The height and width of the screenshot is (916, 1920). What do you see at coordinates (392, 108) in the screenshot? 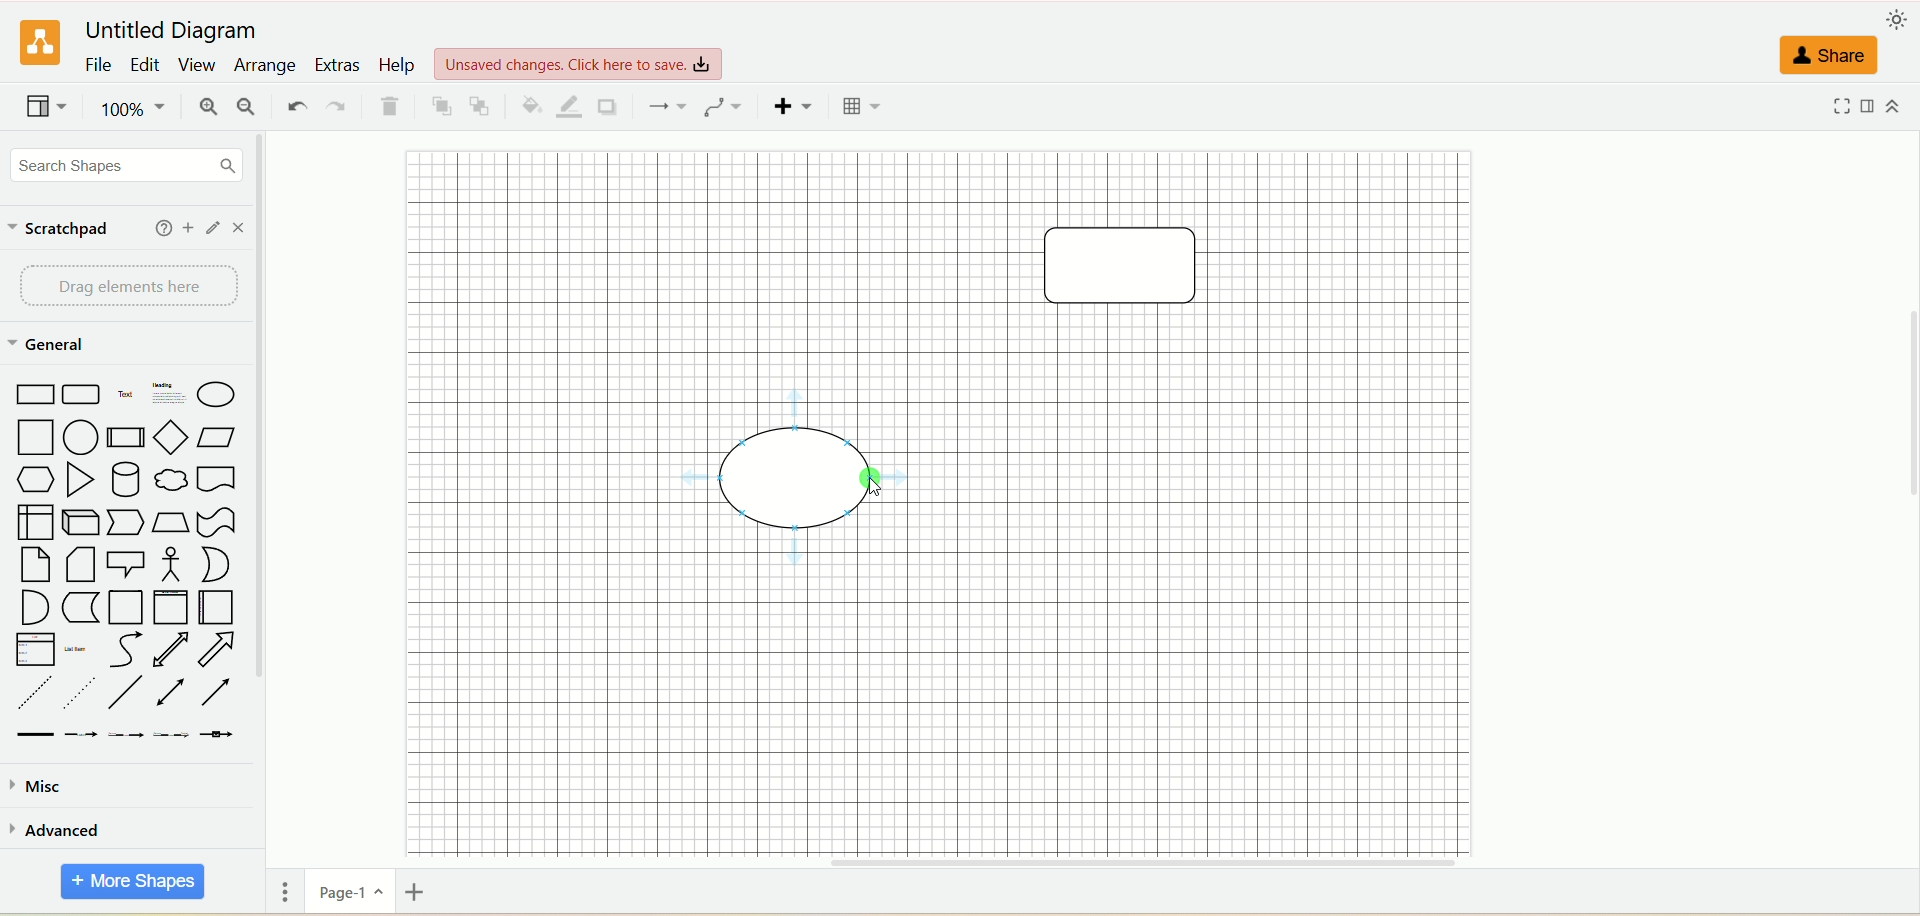
I see `delete` at bounding box center [392, 108].